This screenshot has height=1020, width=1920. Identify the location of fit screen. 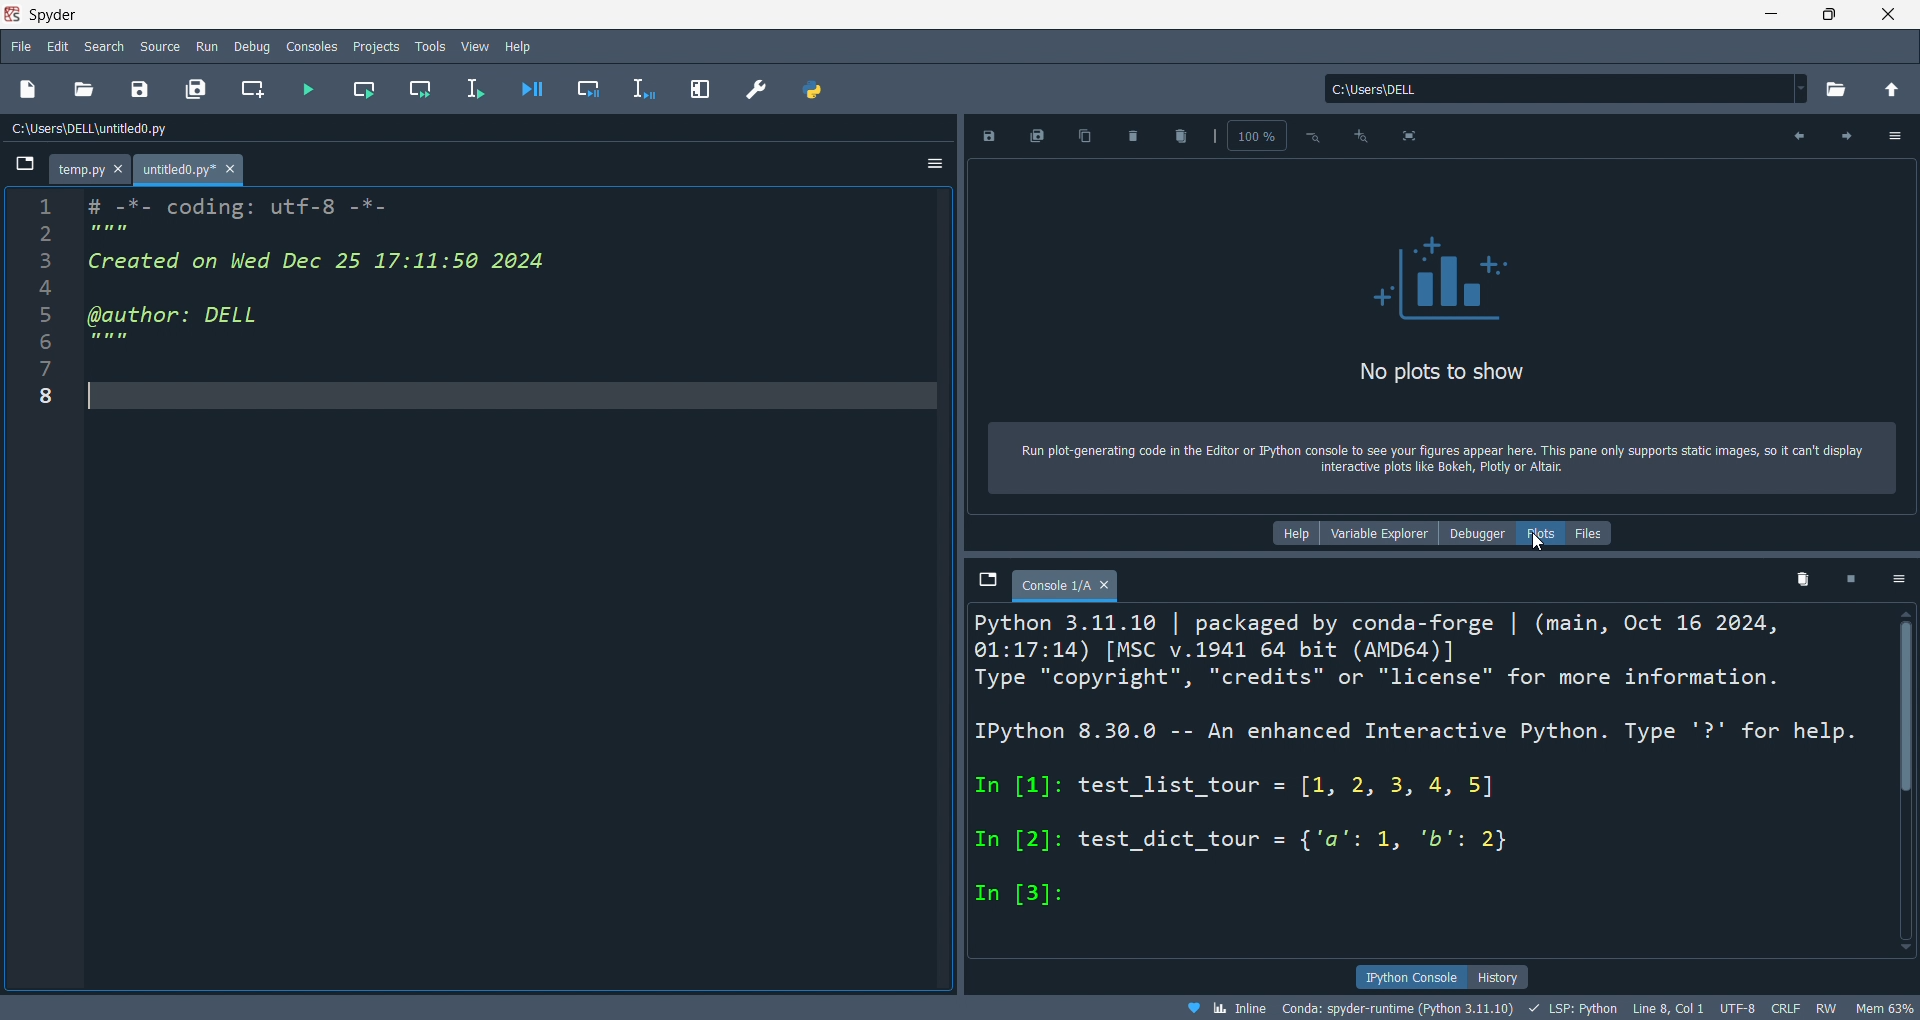
(1409, 135).